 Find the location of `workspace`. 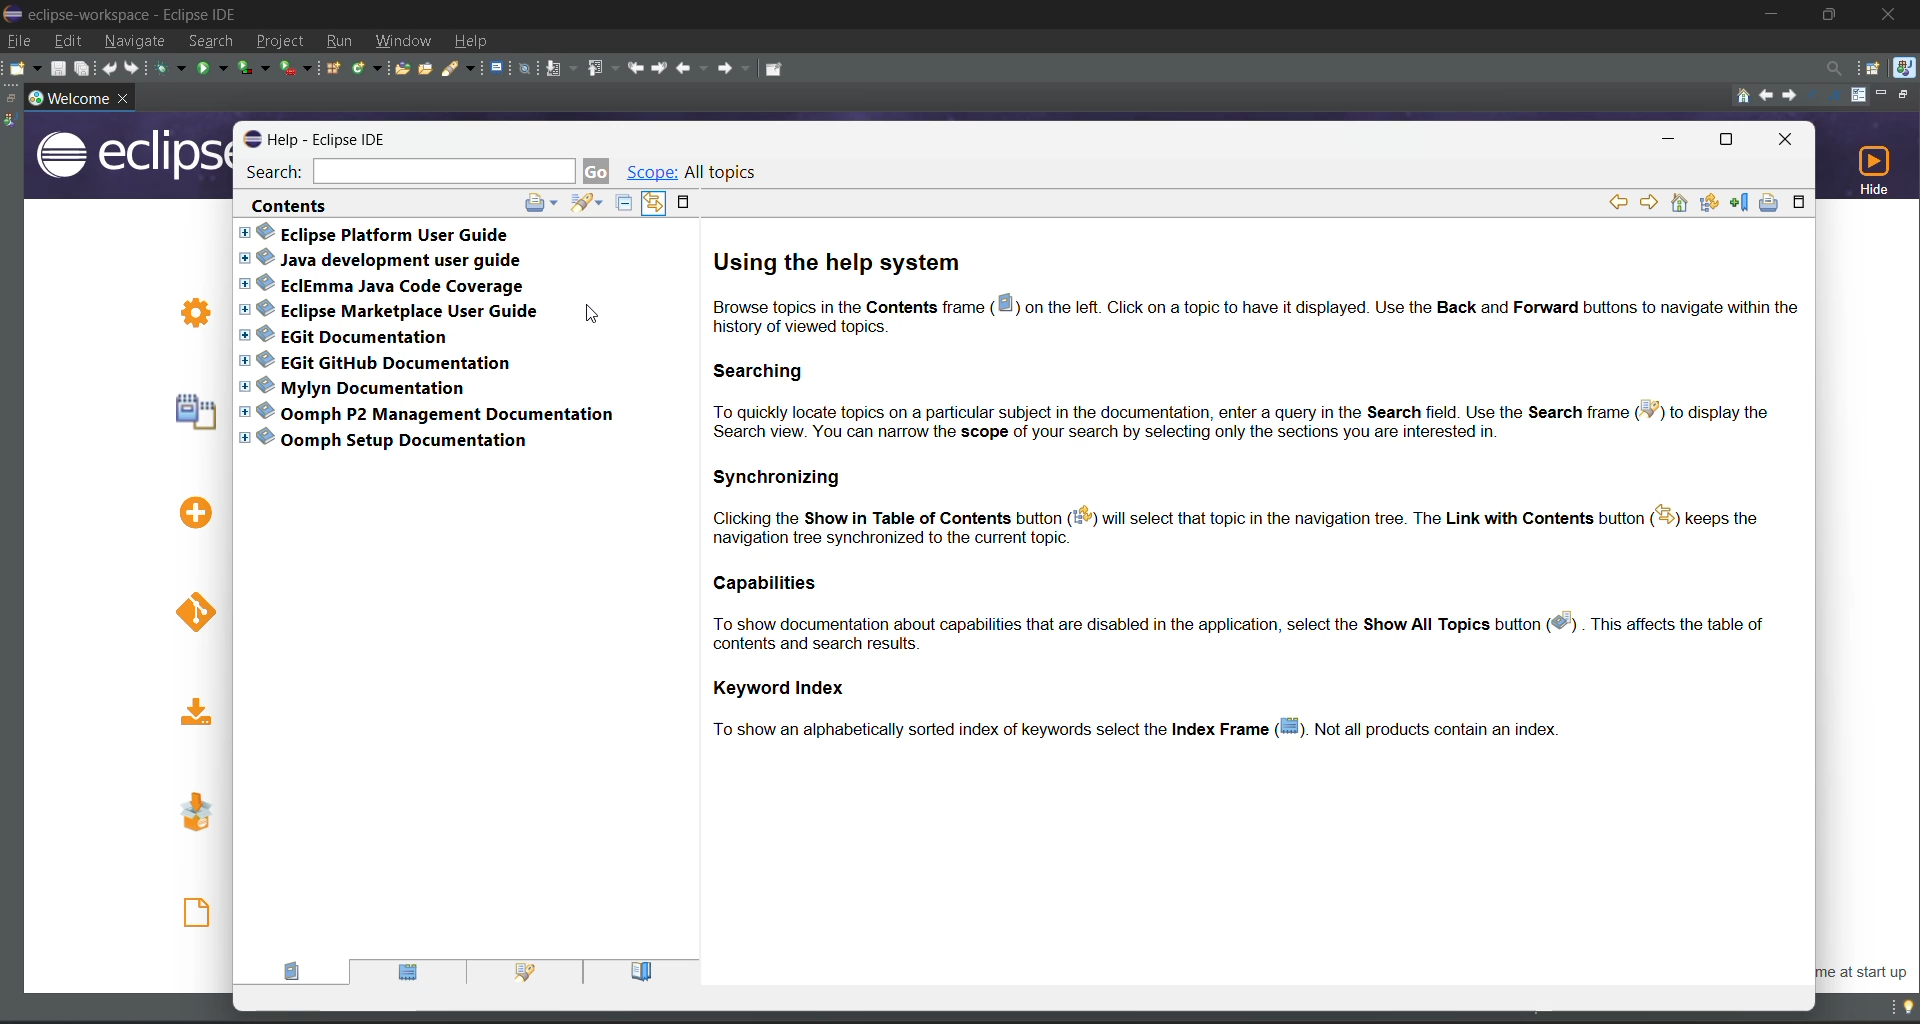

workspace is located at coordinates (80, 99).